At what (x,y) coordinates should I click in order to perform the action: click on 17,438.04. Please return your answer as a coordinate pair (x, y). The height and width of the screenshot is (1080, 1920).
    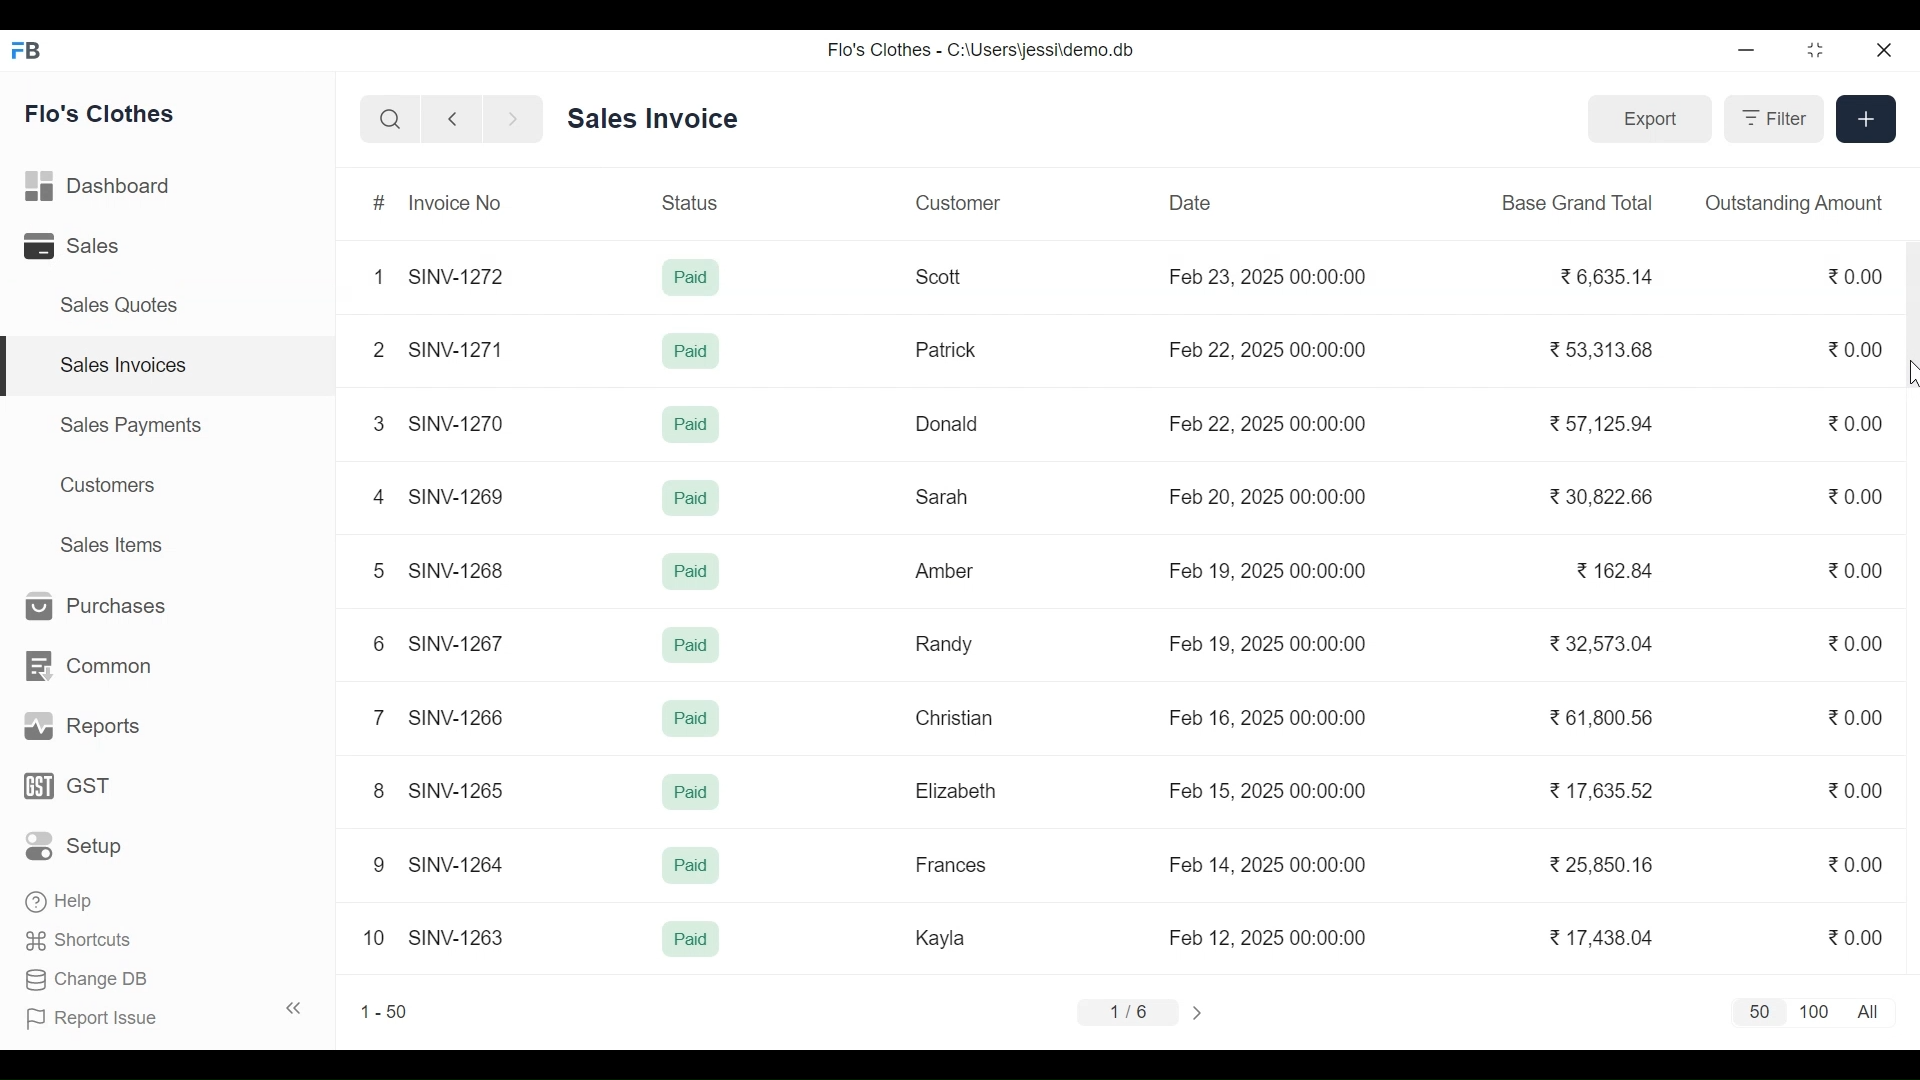
    Looking at the image, I should click on (1602, 937).